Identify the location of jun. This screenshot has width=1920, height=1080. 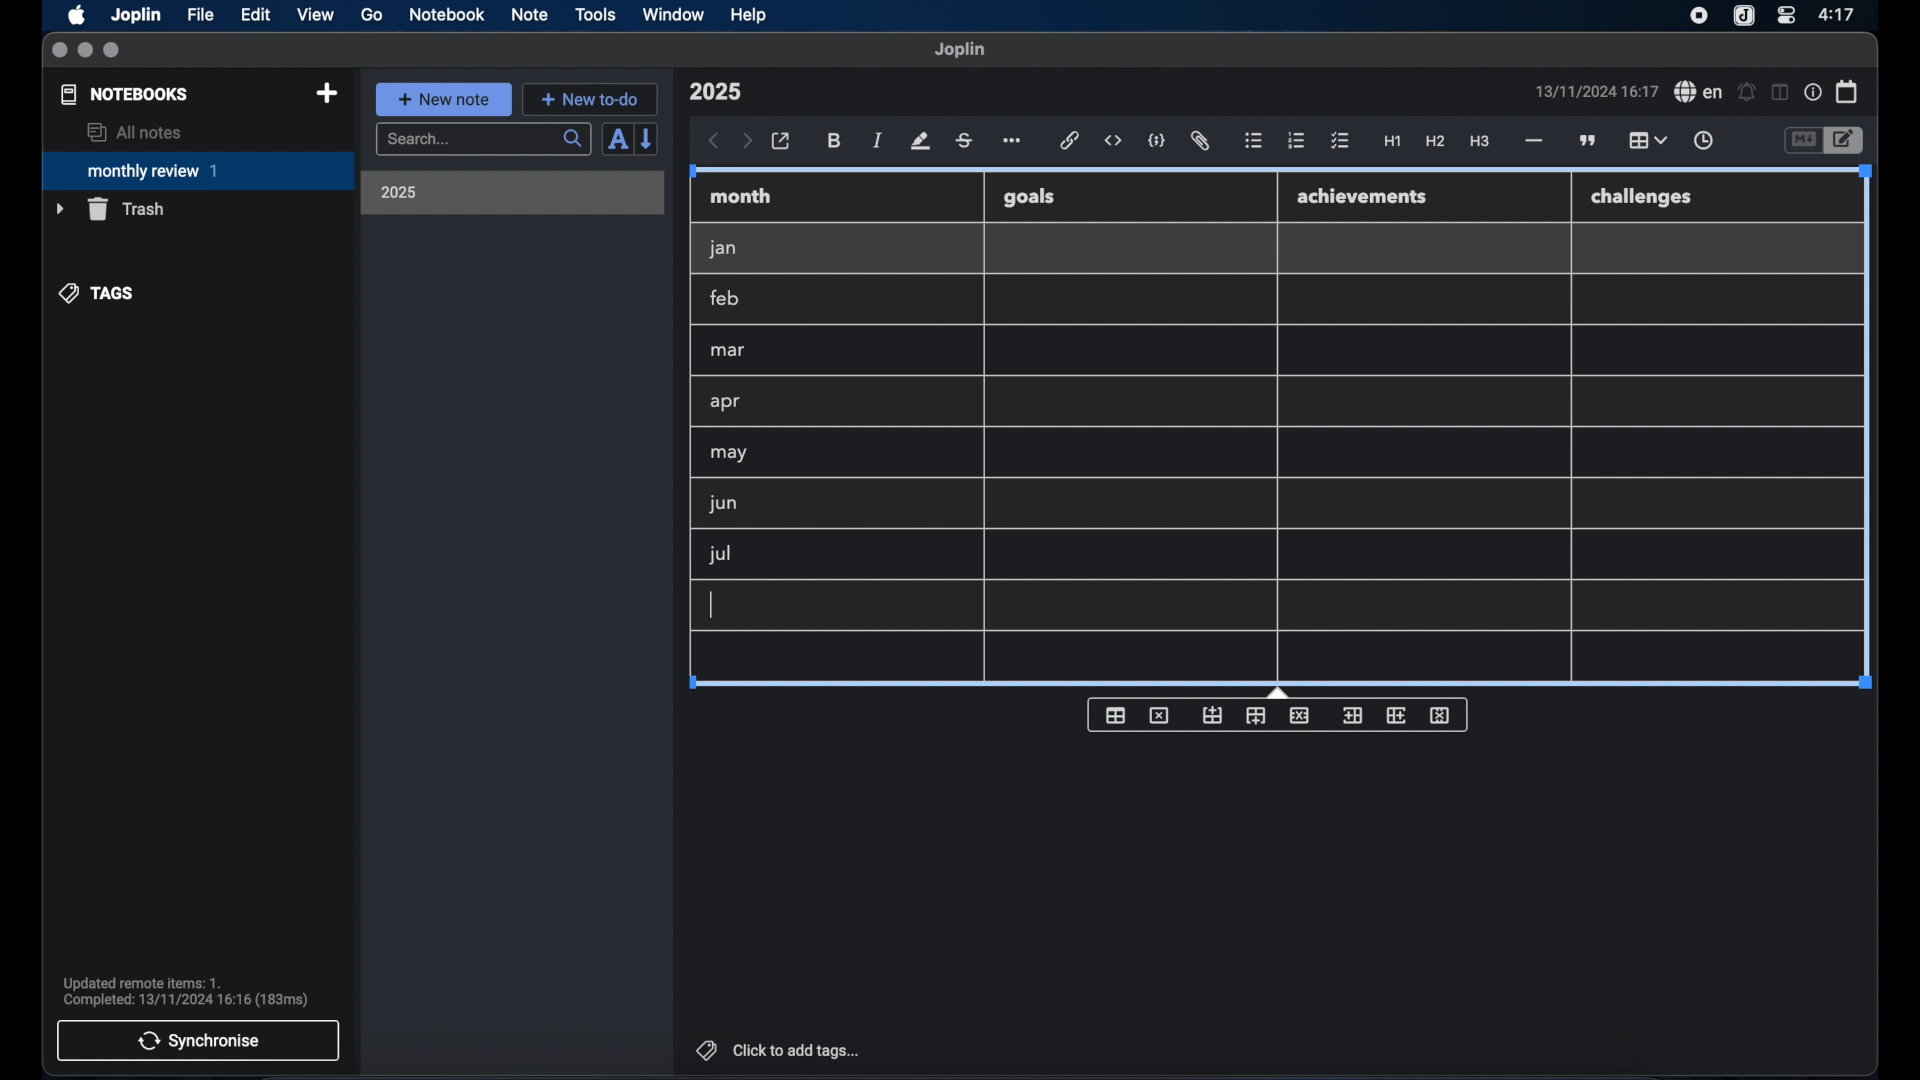
(721, 503).